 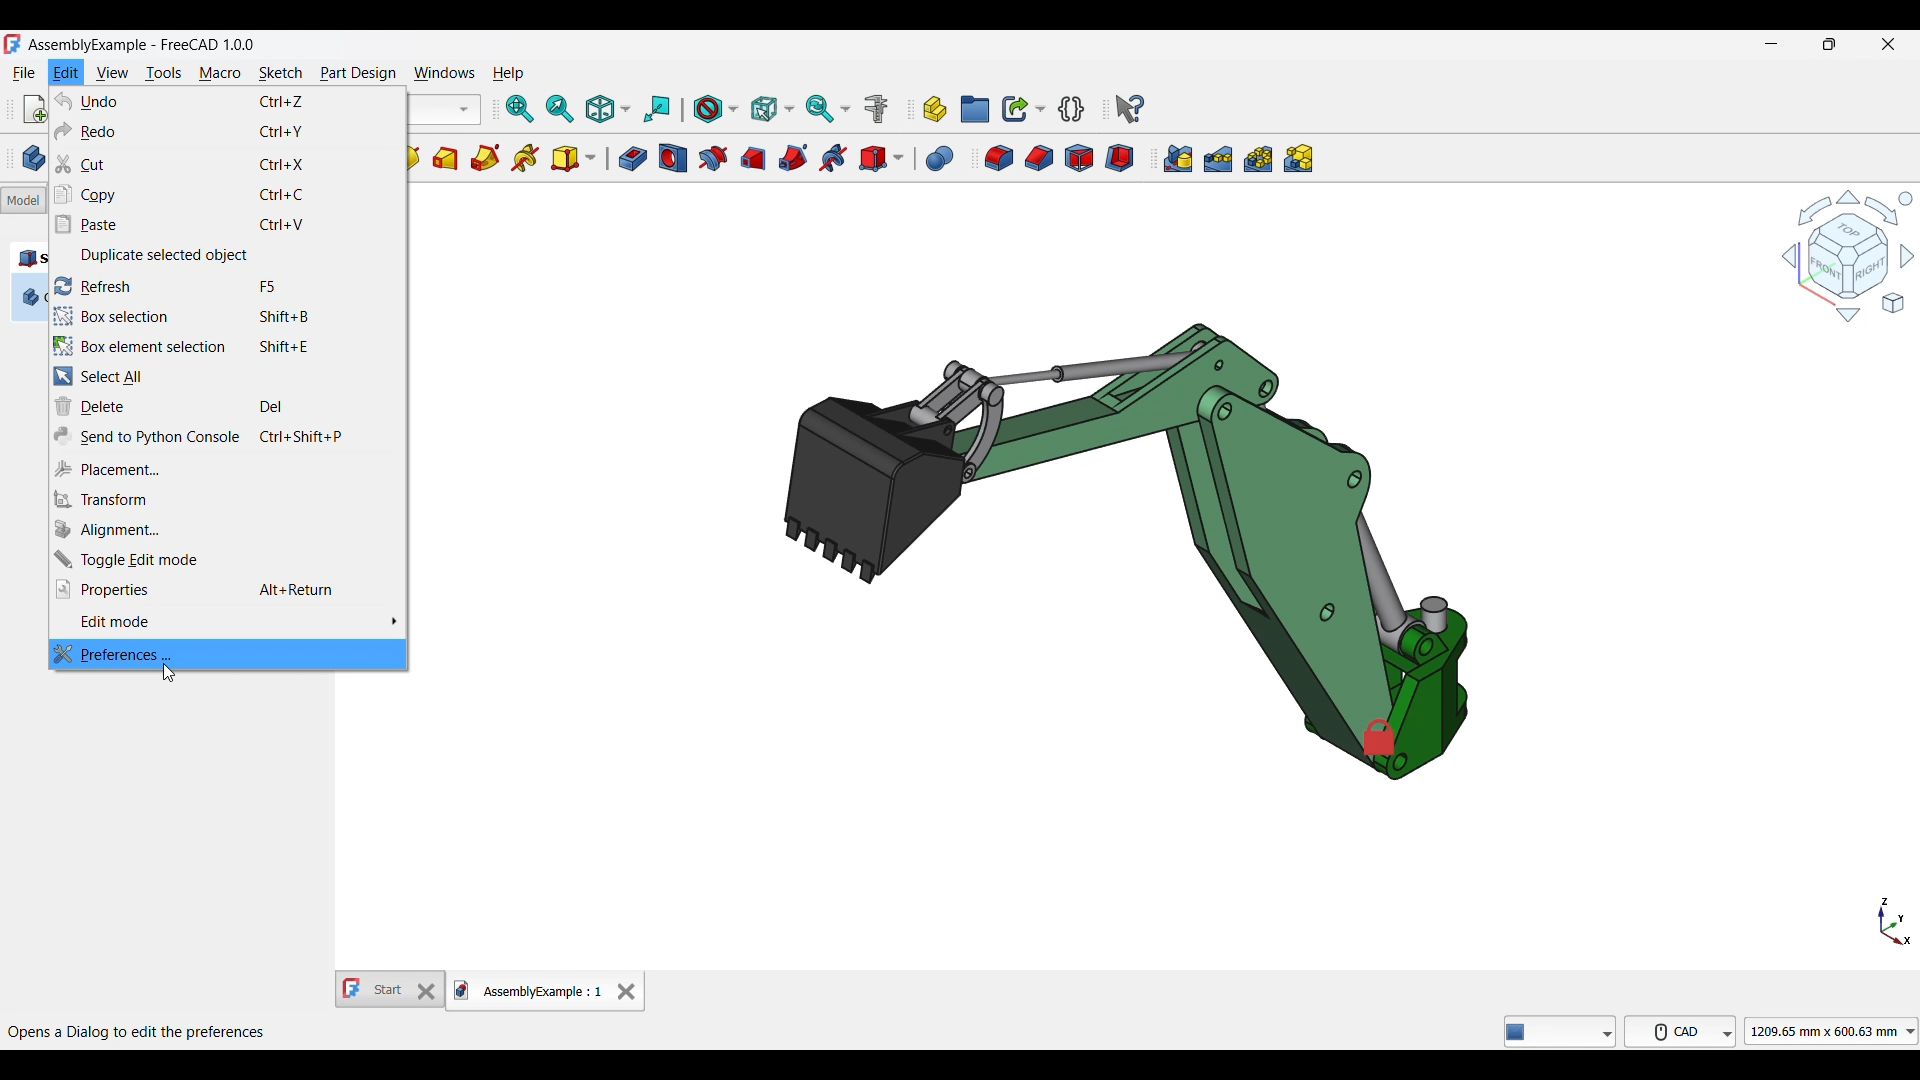 I want to click on Thickness, so click(x=1119, y=158).